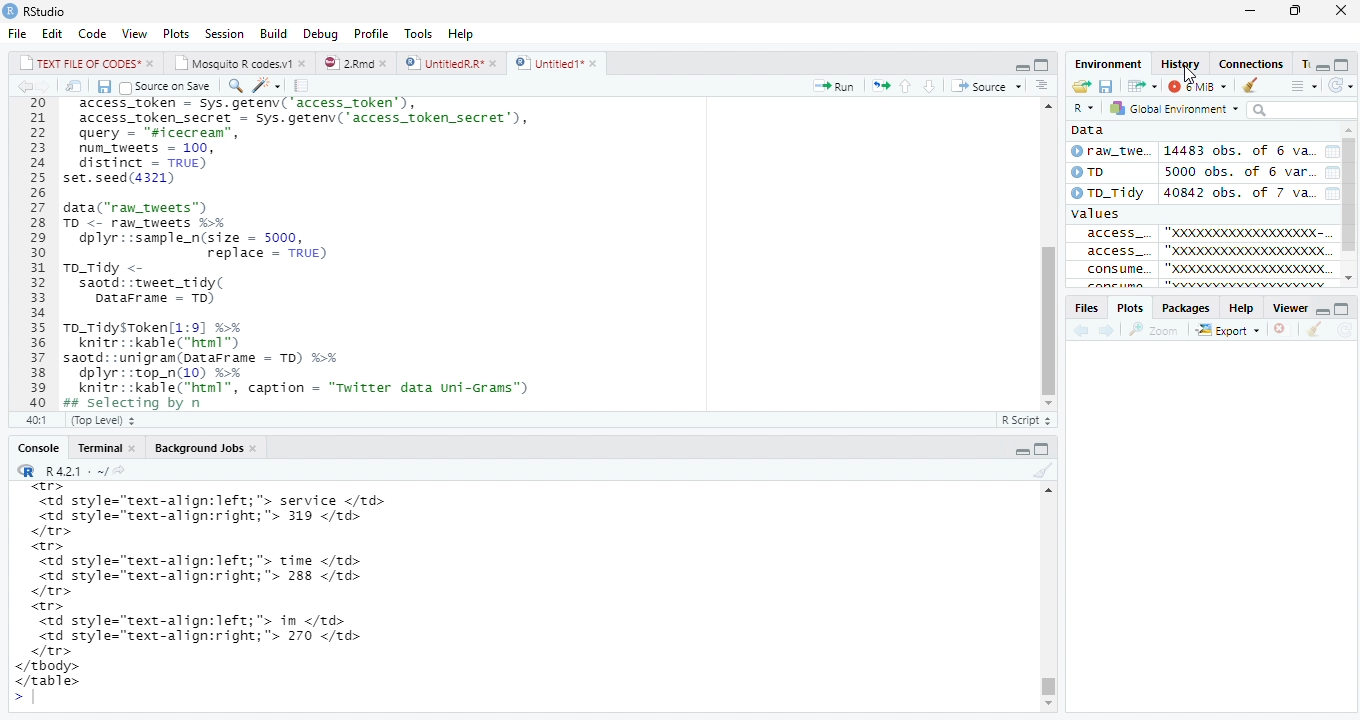 The image size is (1360, 720). What do you see at coordinates (1104, 86) in the screenshot?
I see `save` at bounding box center [1104, 86].